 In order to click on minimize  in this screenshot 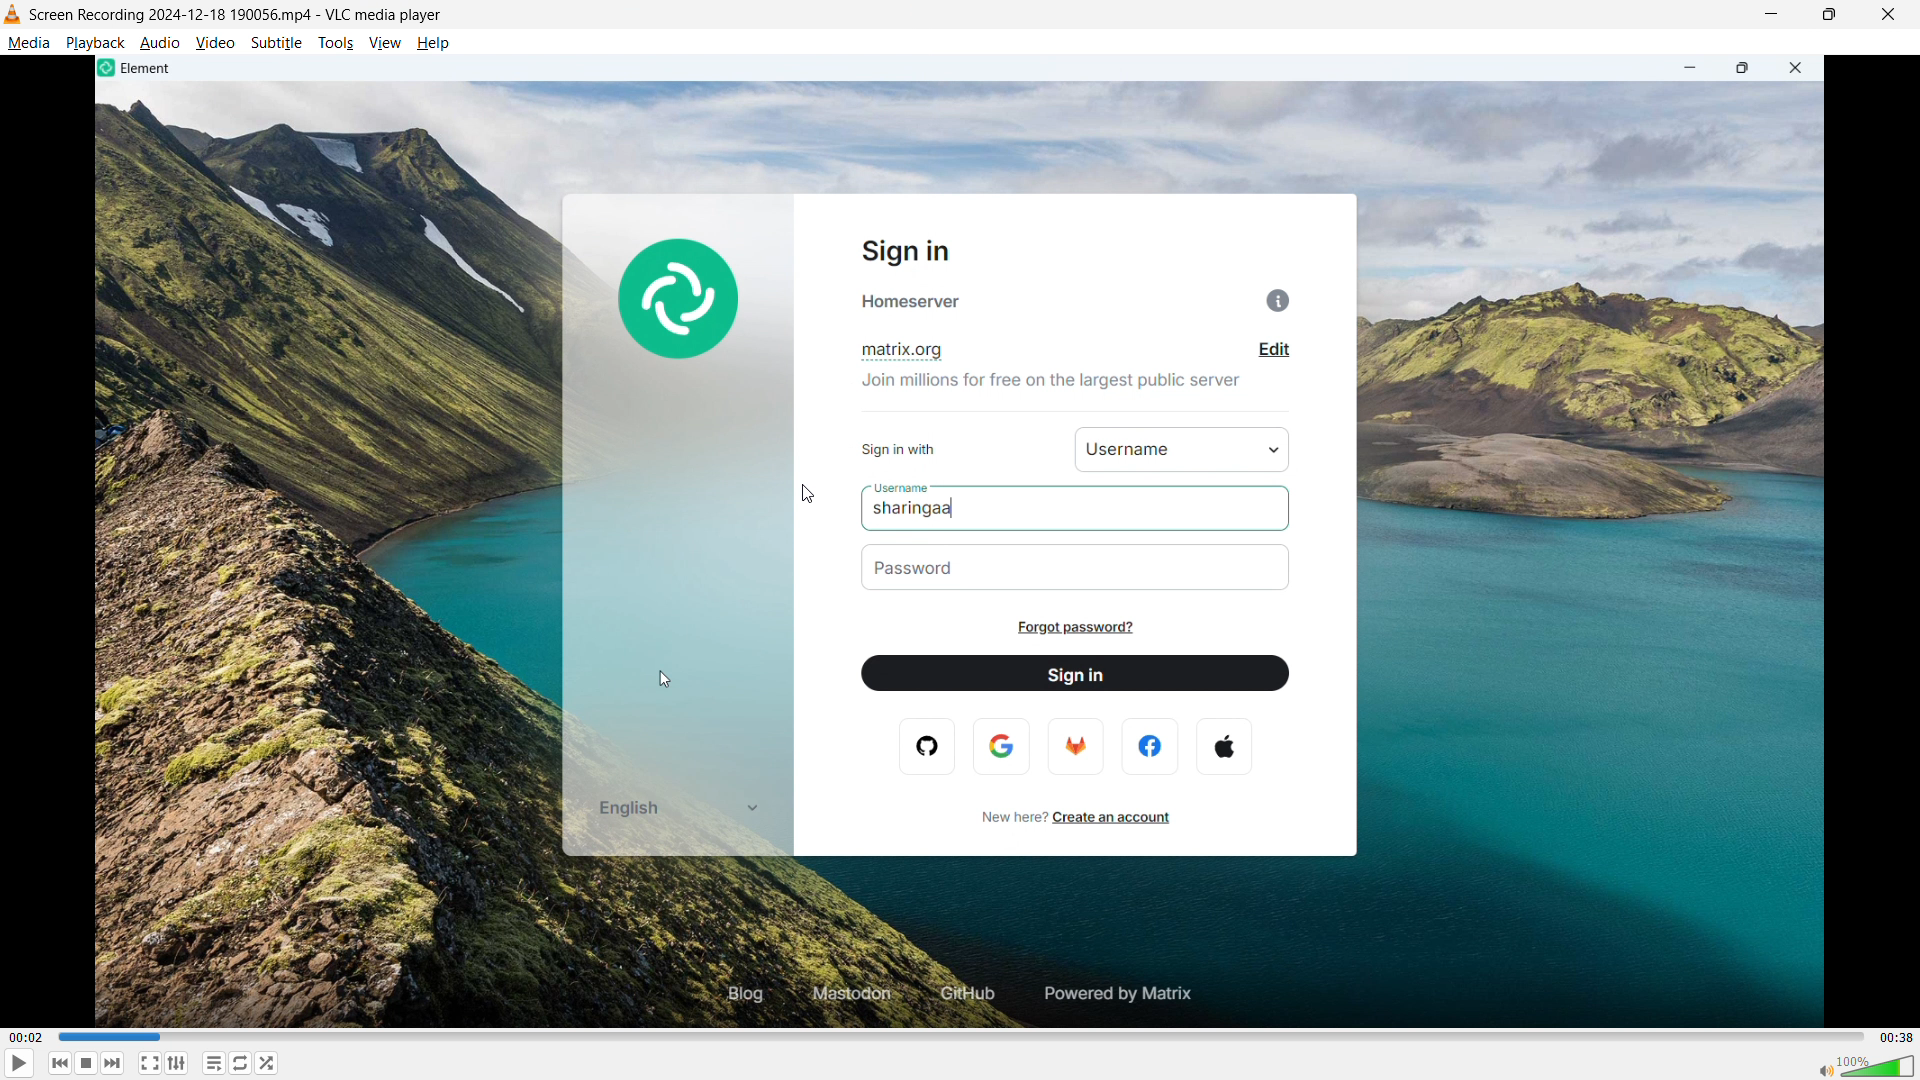, I will do `click(1774, 16)`.